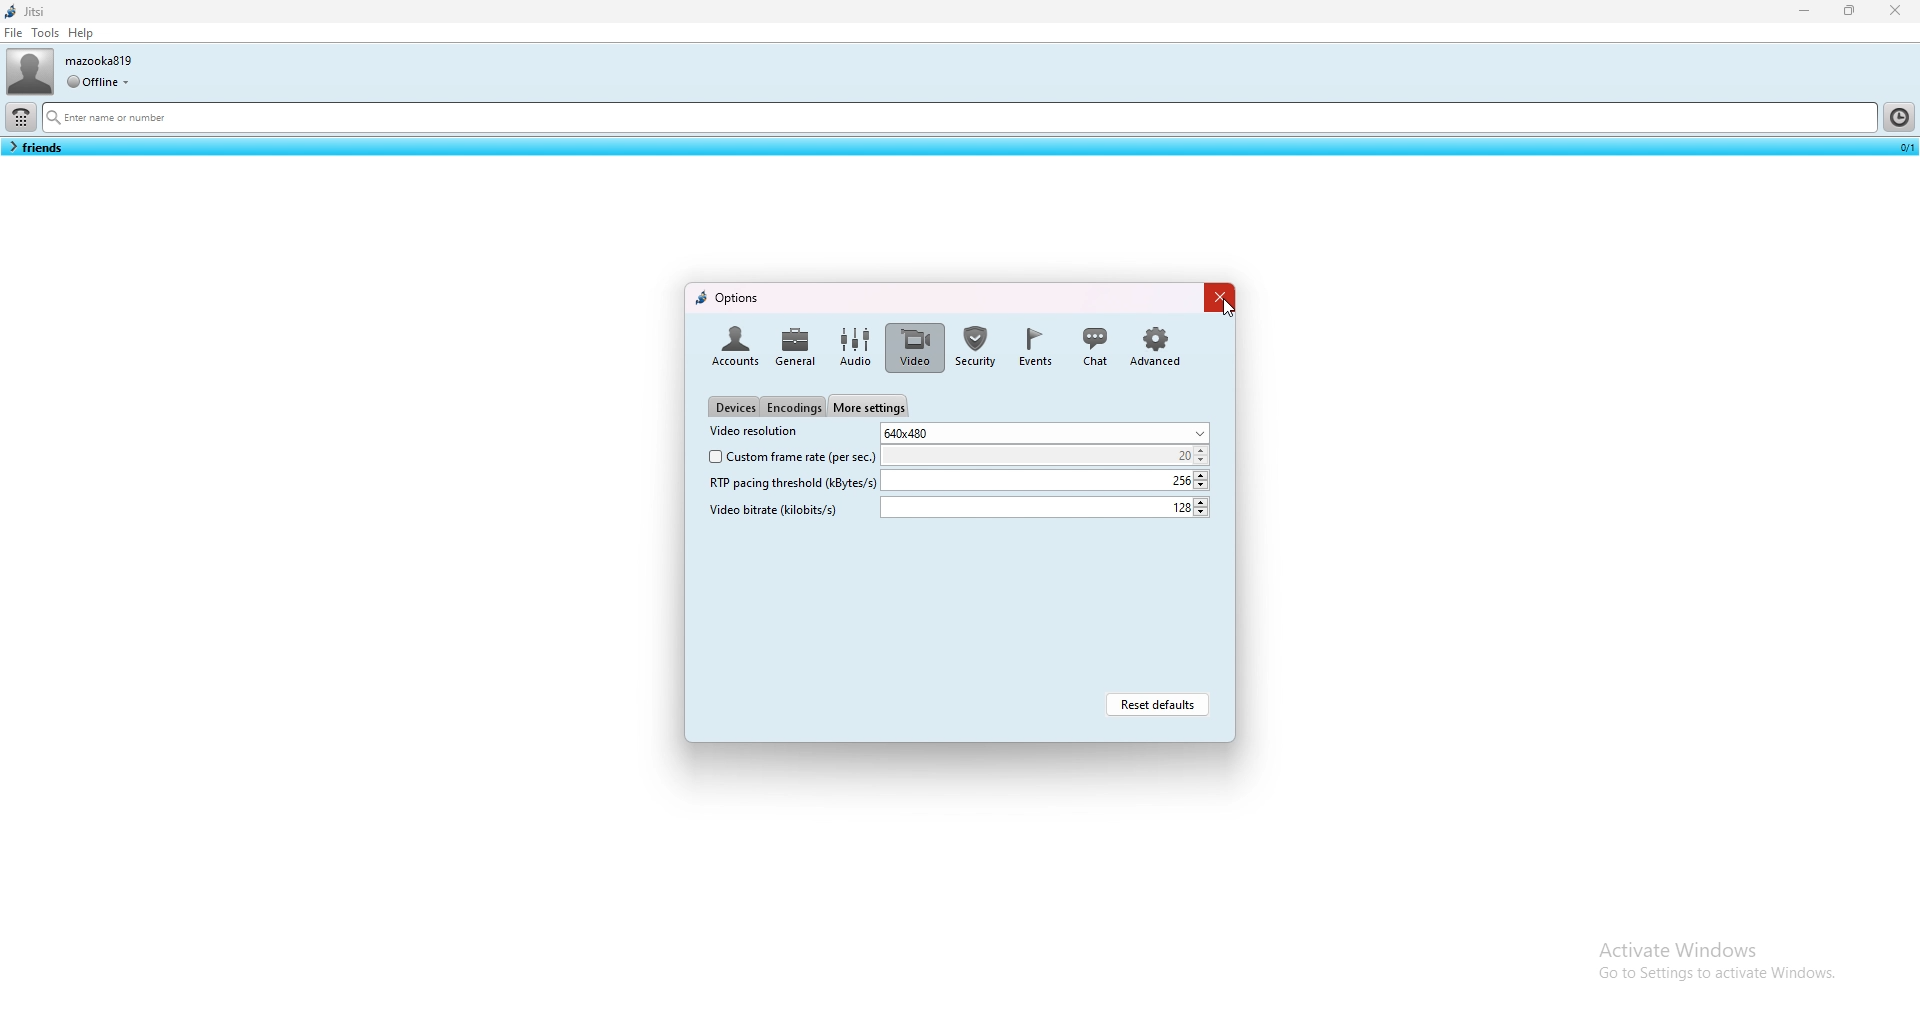  What do you see at coordinates (1717, 980) in the screenshot?
I see `Go to settings to activate Windows.` at bounding box center [1717, 980].